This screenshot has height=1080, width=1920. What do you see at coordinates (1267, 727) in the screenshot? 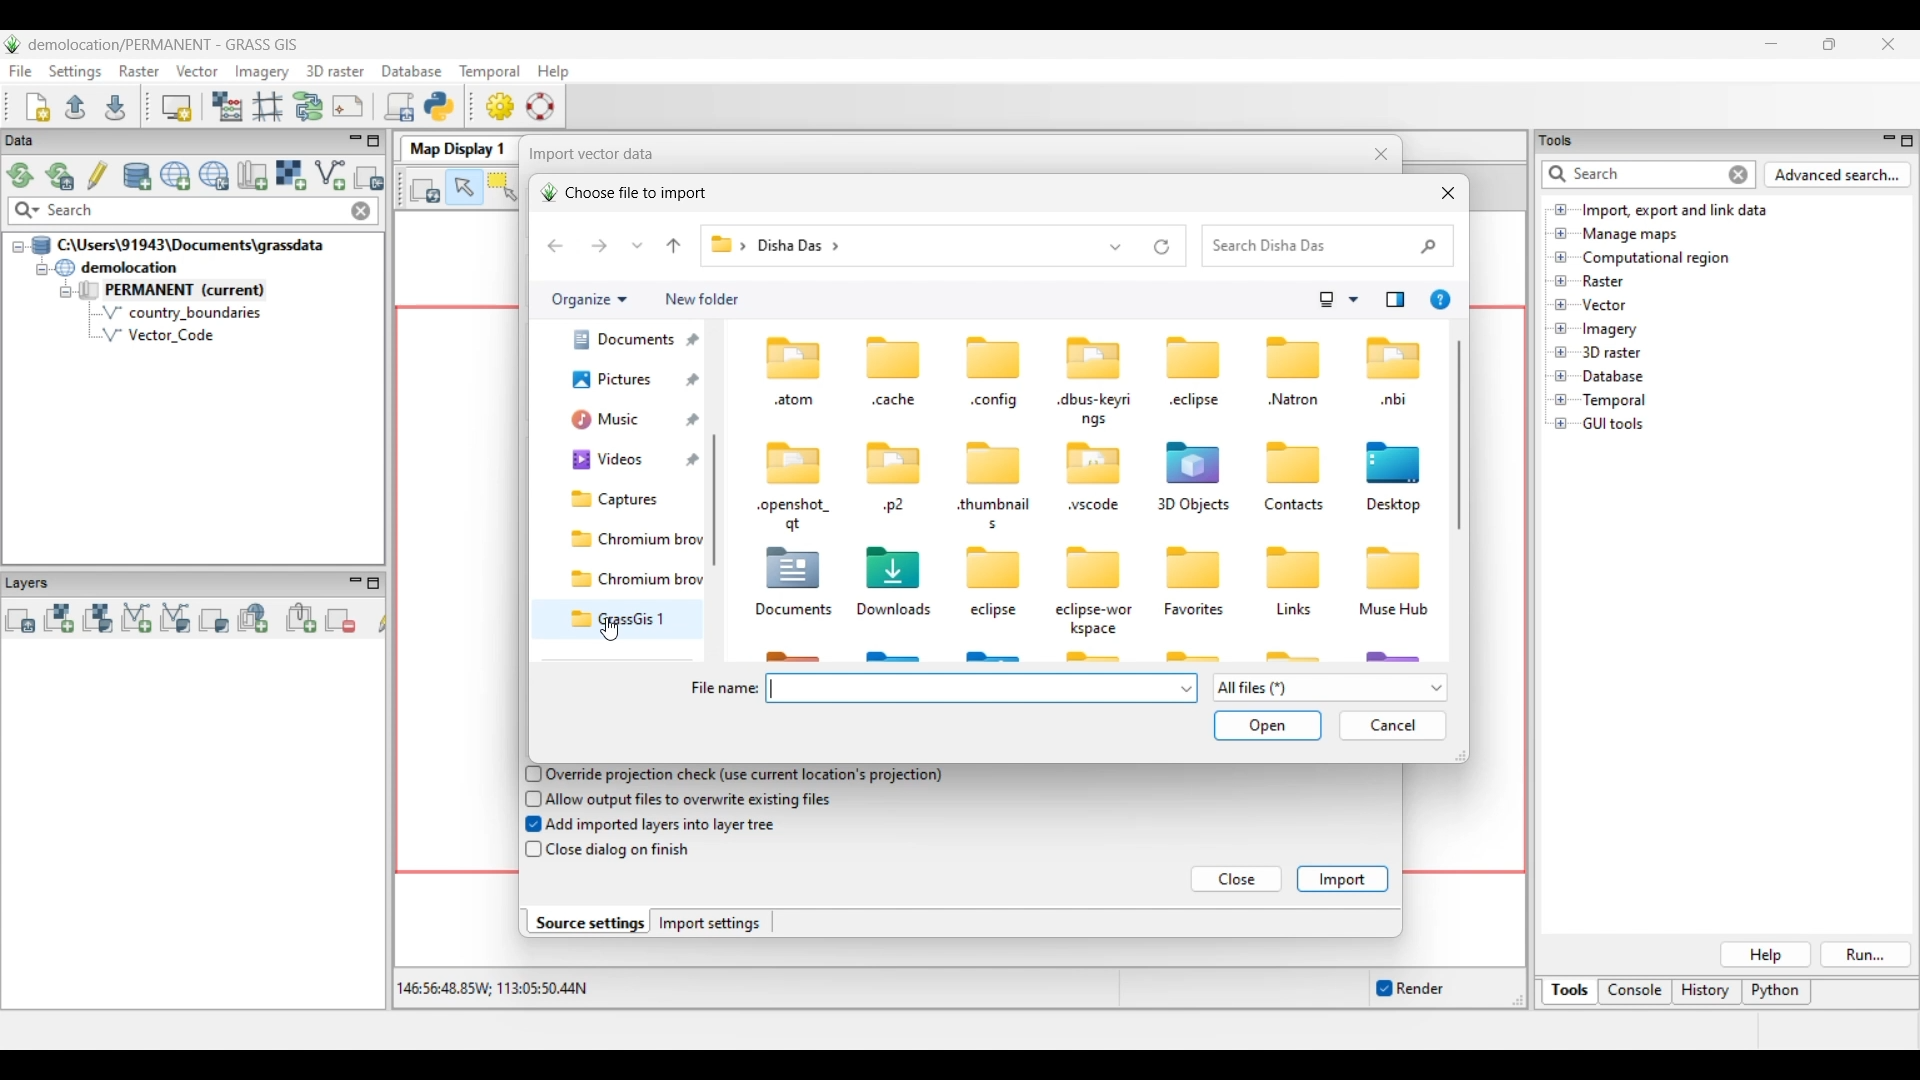
I see `Save and open inputs` at bounding box center [1267, 727].